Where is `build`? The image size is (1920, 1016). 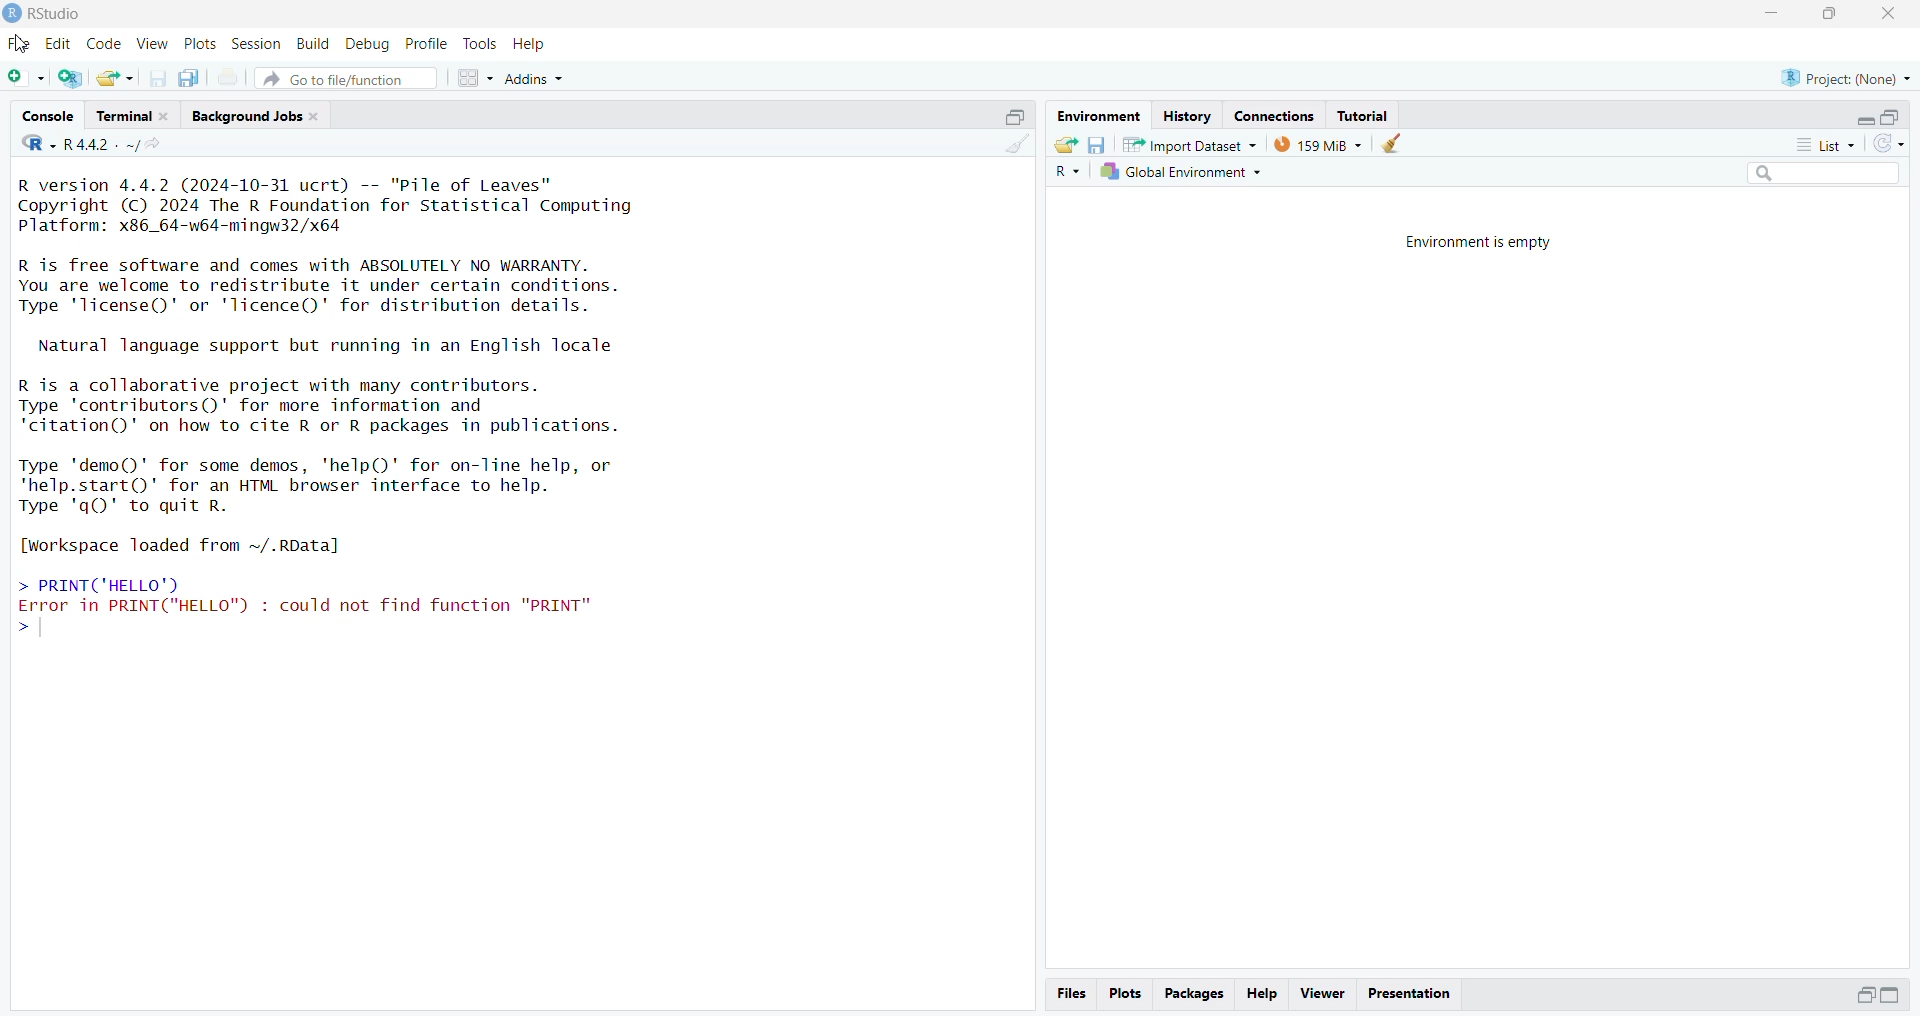
build is located at coordinates (315, 44).